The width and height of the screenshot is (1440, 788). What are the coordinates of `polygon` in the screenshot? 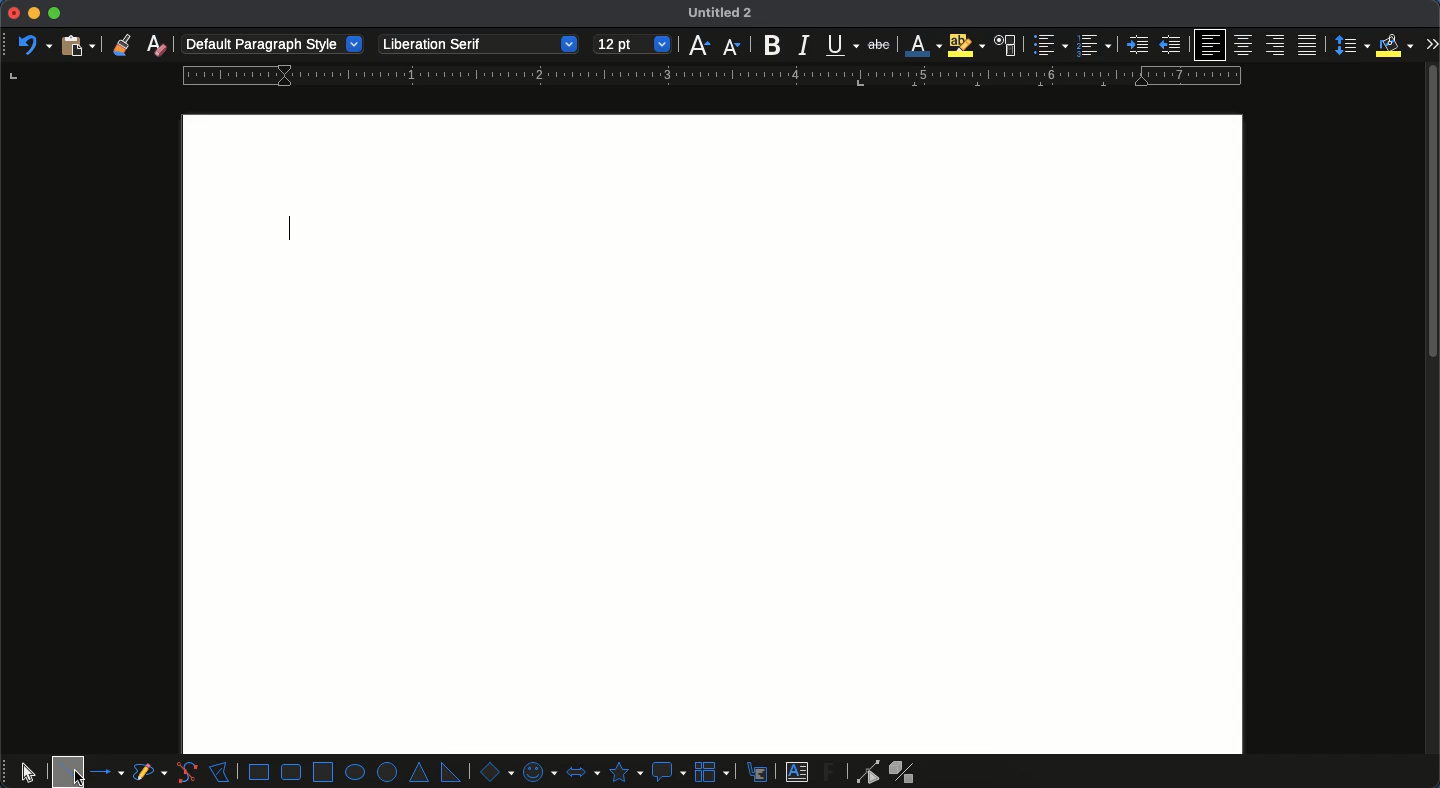 It's located at (220, 770).